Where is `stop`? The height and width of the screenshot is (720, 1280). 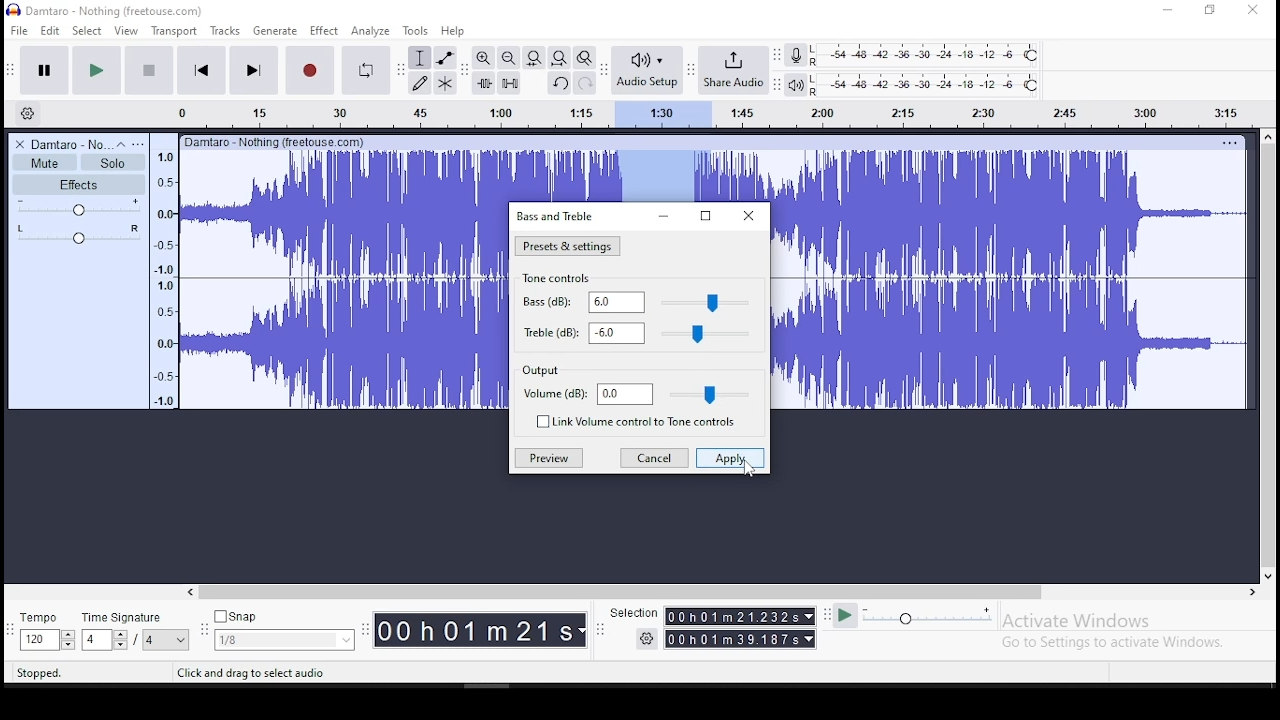 stop is located at coordinates (148, 69).